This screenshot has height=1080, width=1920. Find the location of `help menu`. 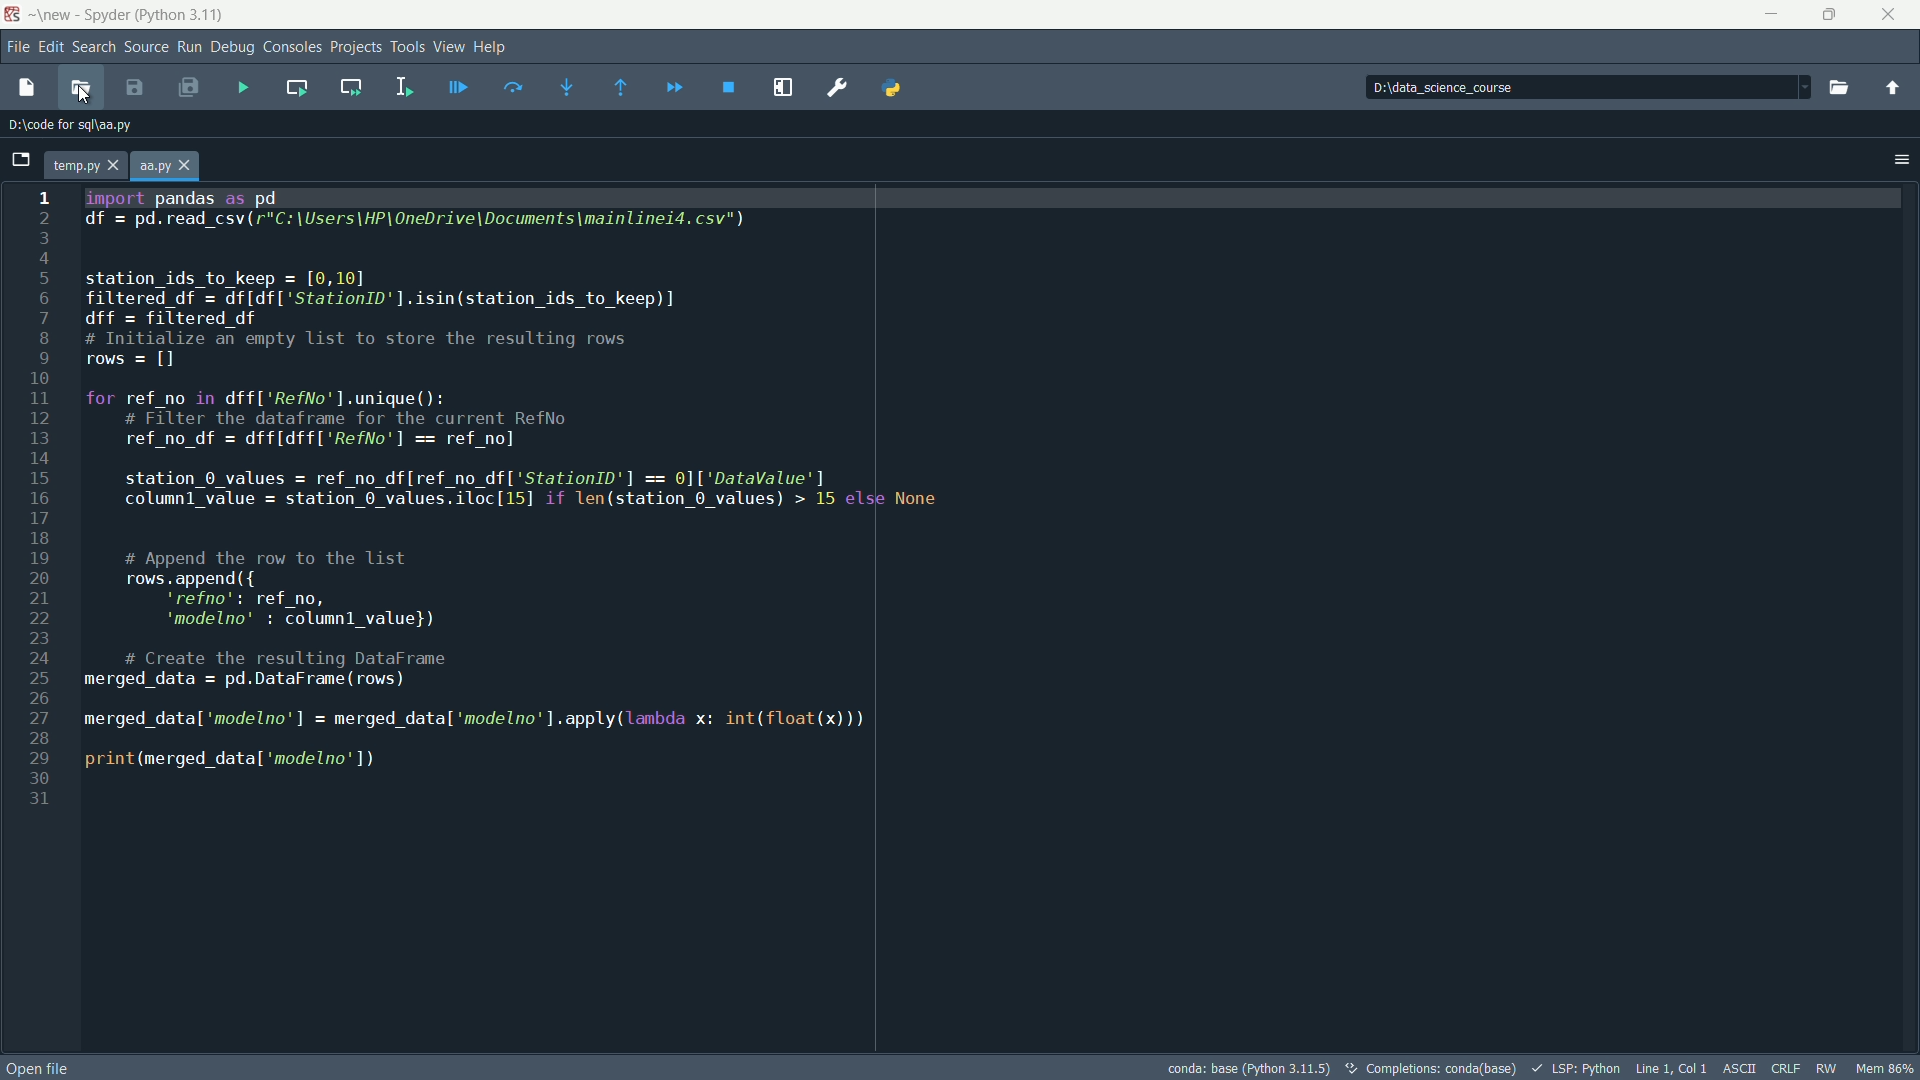

help menu is located at coordinates (500, 48).